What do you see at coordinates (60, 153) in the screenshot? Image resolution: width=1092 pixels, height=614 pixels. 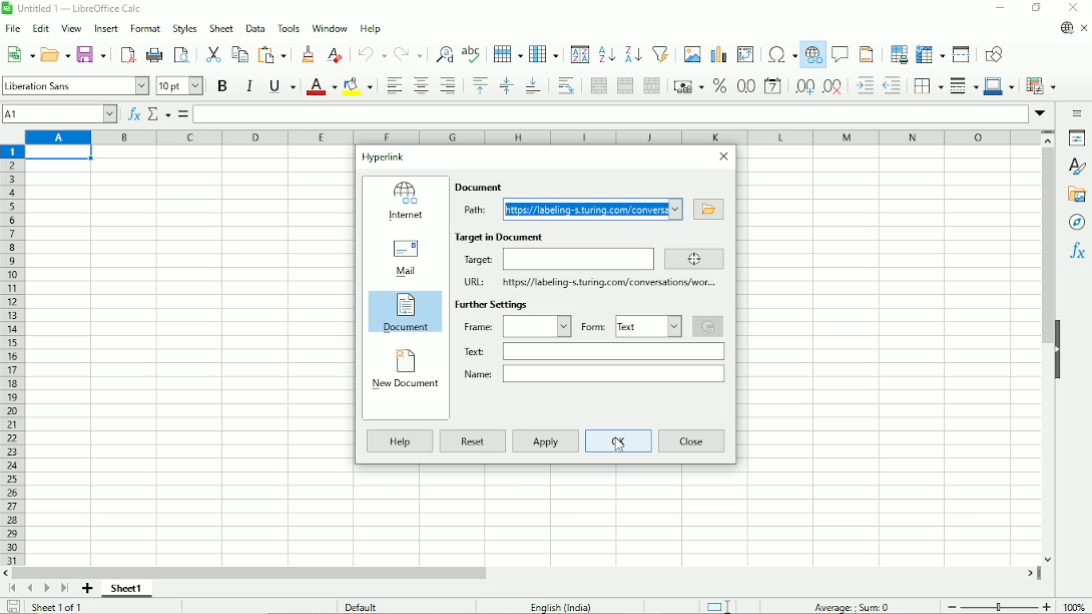 I see `Active cell` at bounding box center [60, 153].